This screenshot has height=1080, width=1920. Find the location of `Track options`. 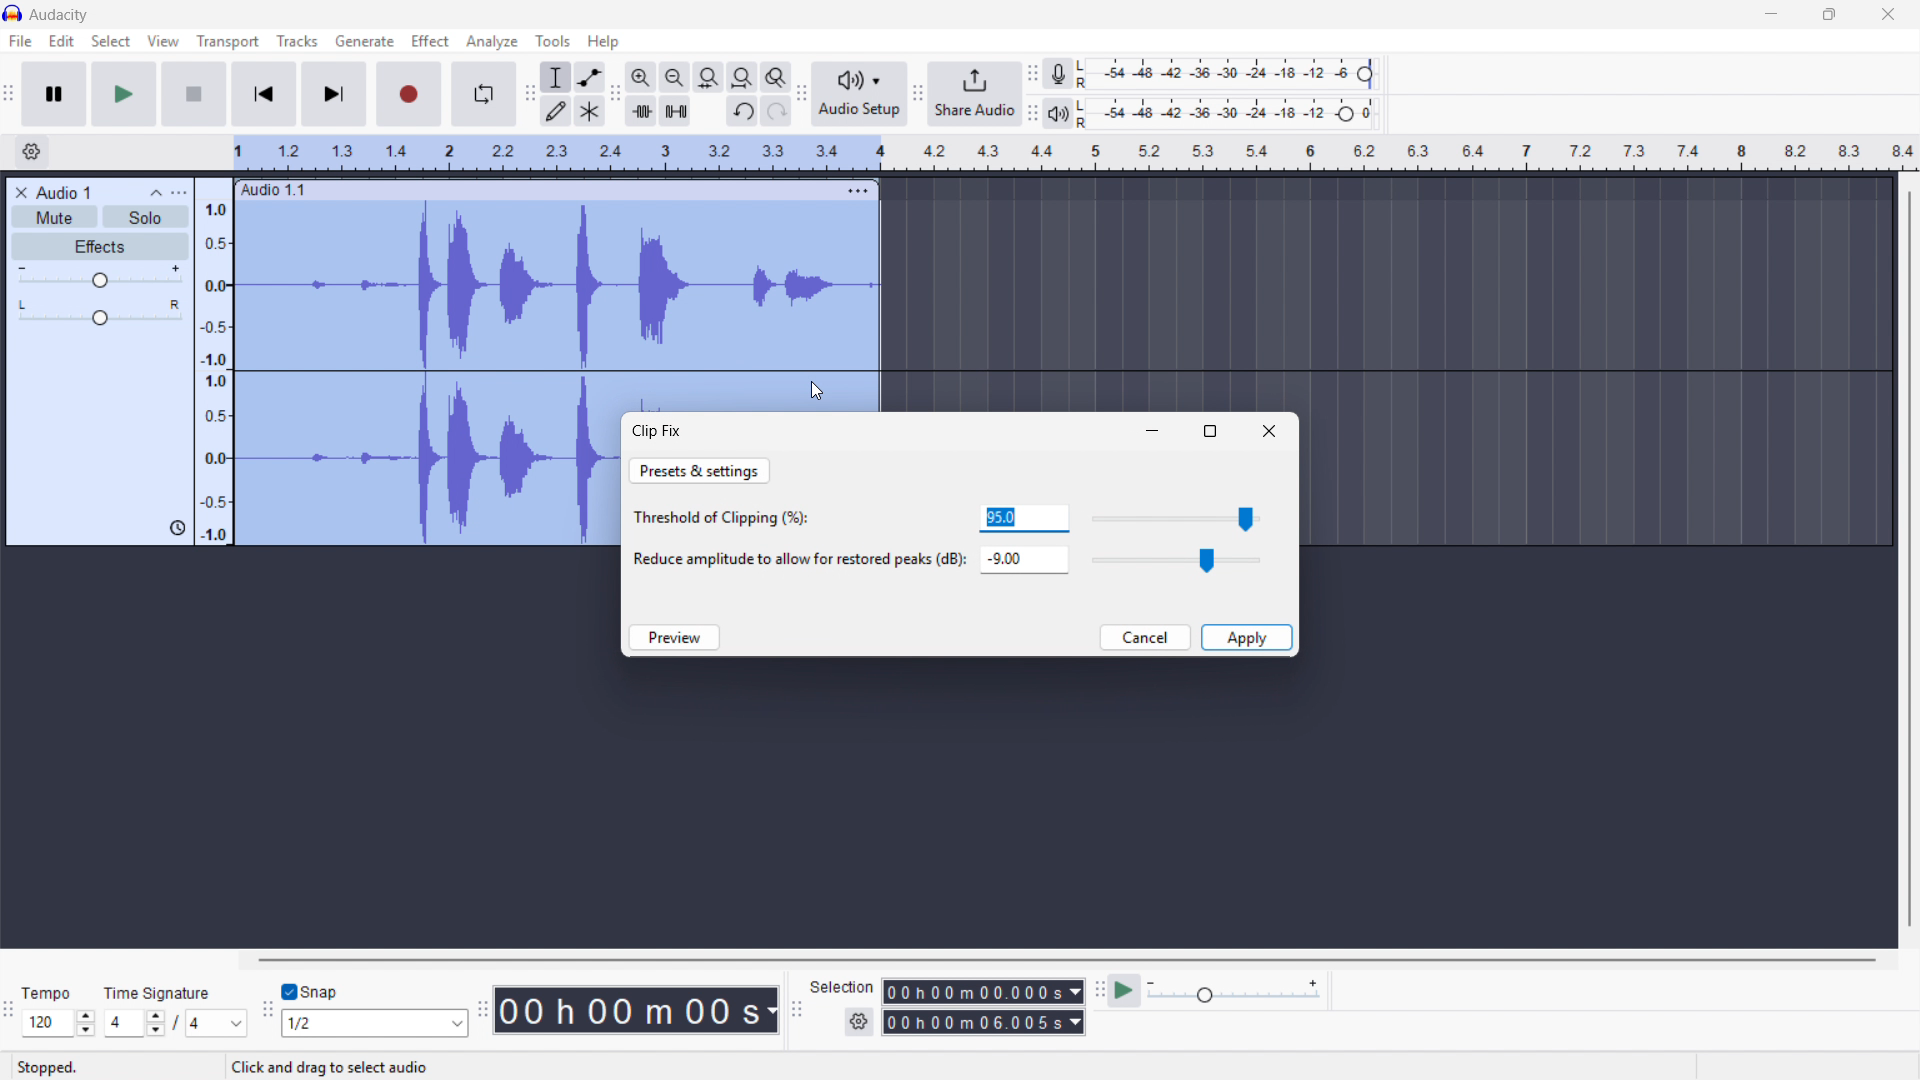

Track options is located at coordinates (856, 188).